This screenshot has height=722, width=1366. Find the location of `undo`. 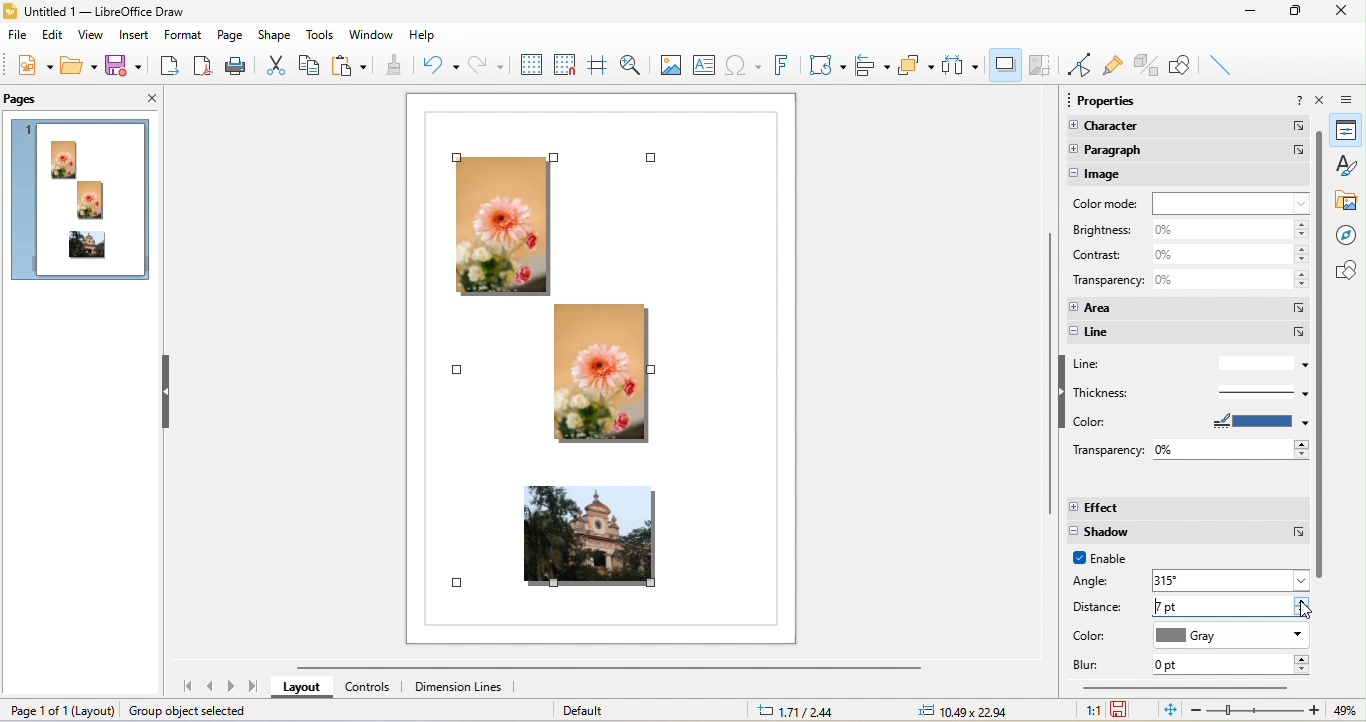

undo is located at coordinates (438, 64).